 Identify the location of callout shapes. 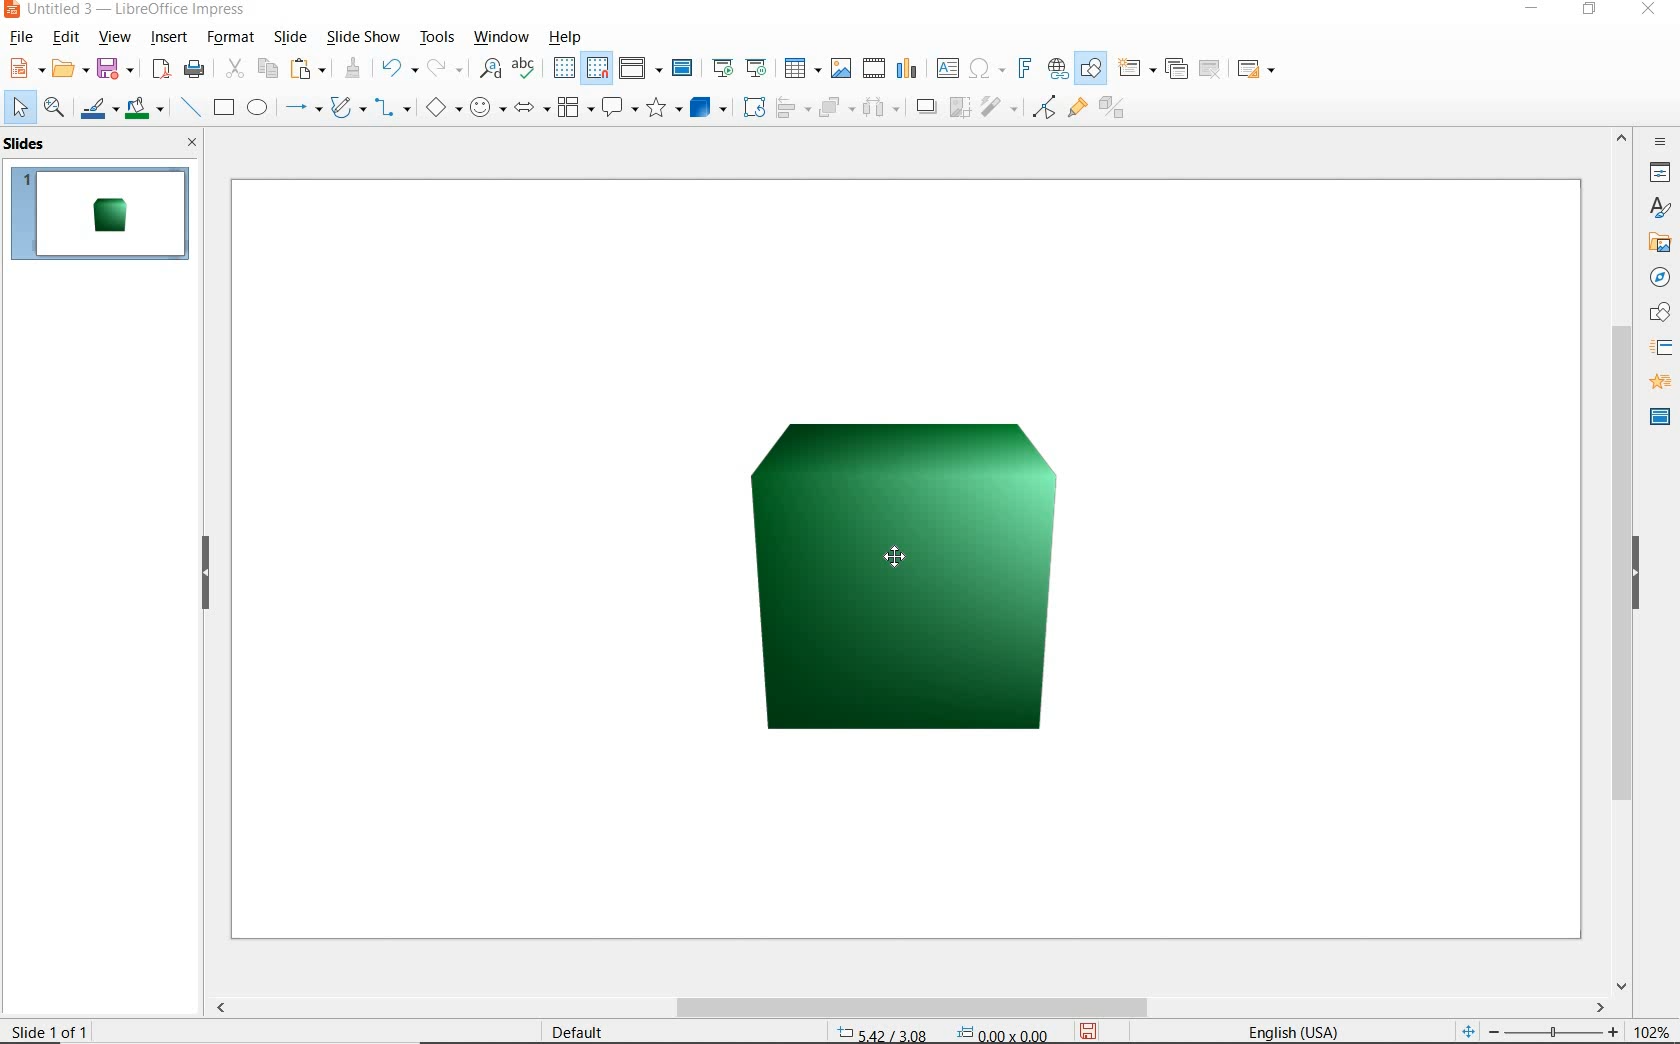
(621, 108).